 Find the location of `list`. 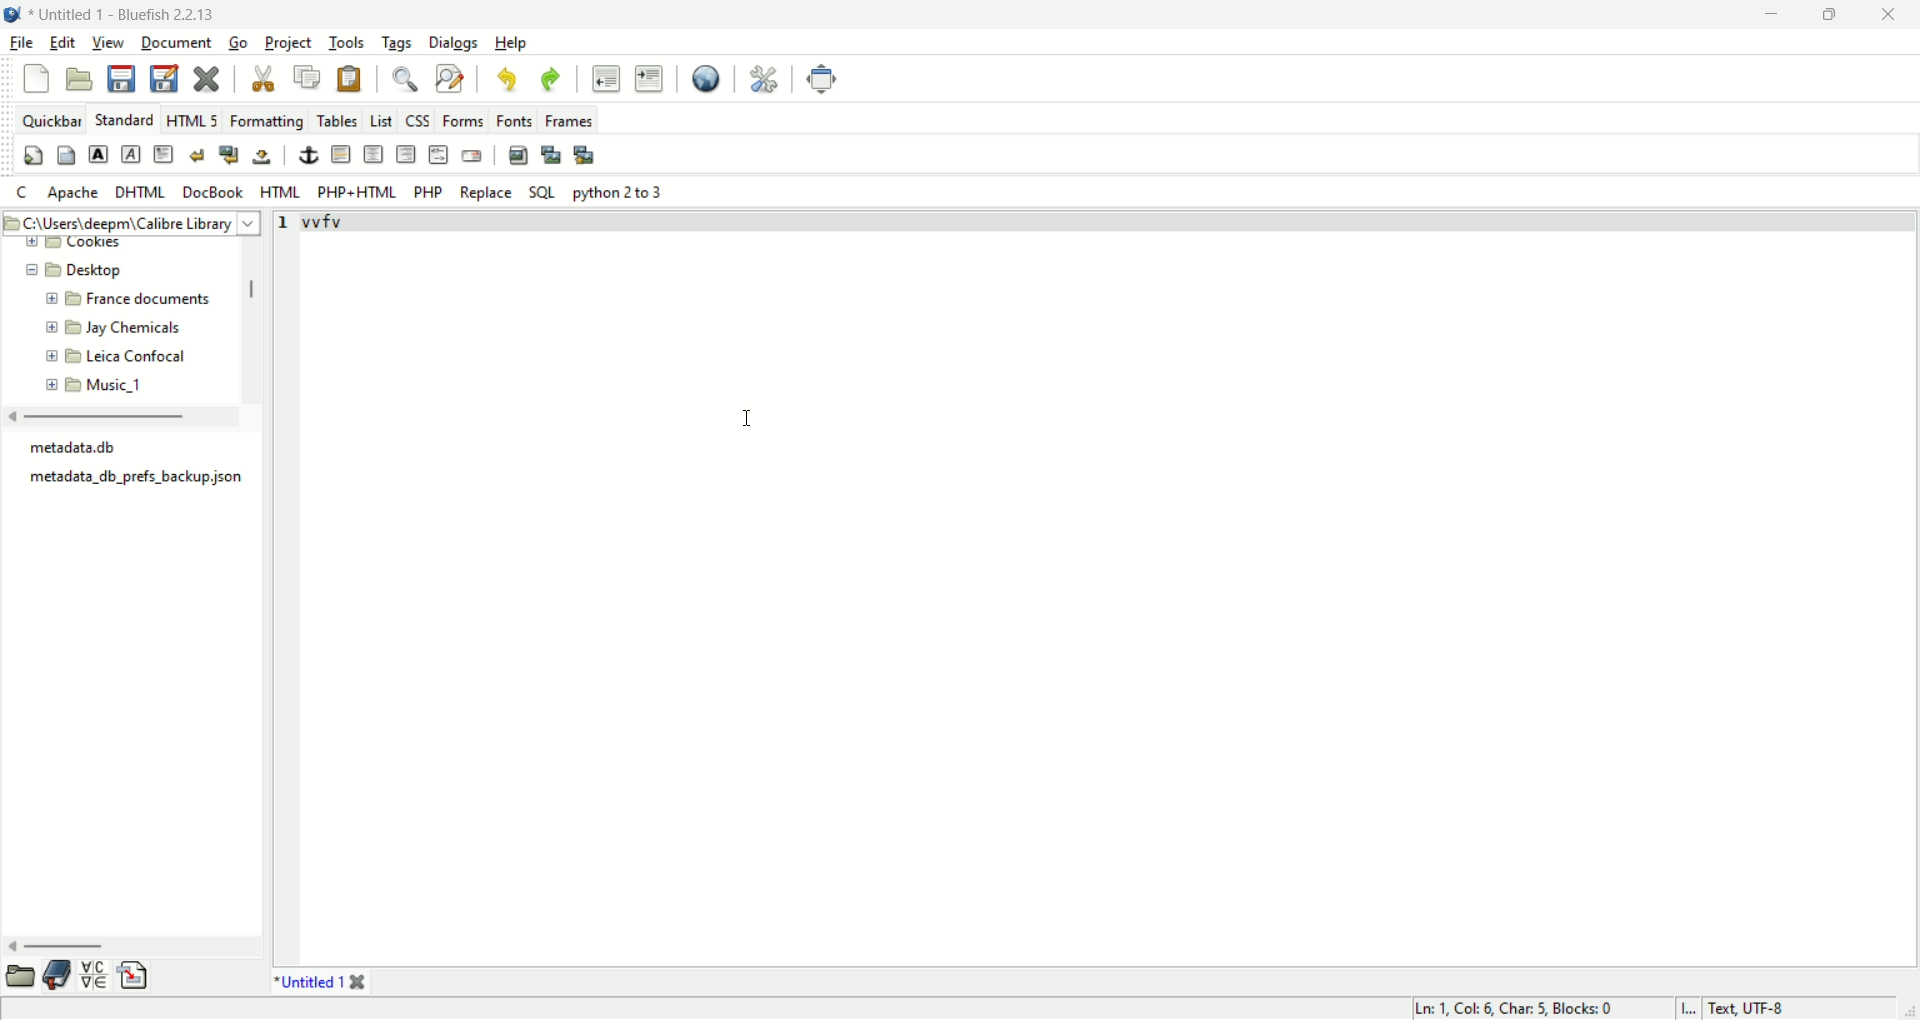

list is located at coordinates (382, 116).